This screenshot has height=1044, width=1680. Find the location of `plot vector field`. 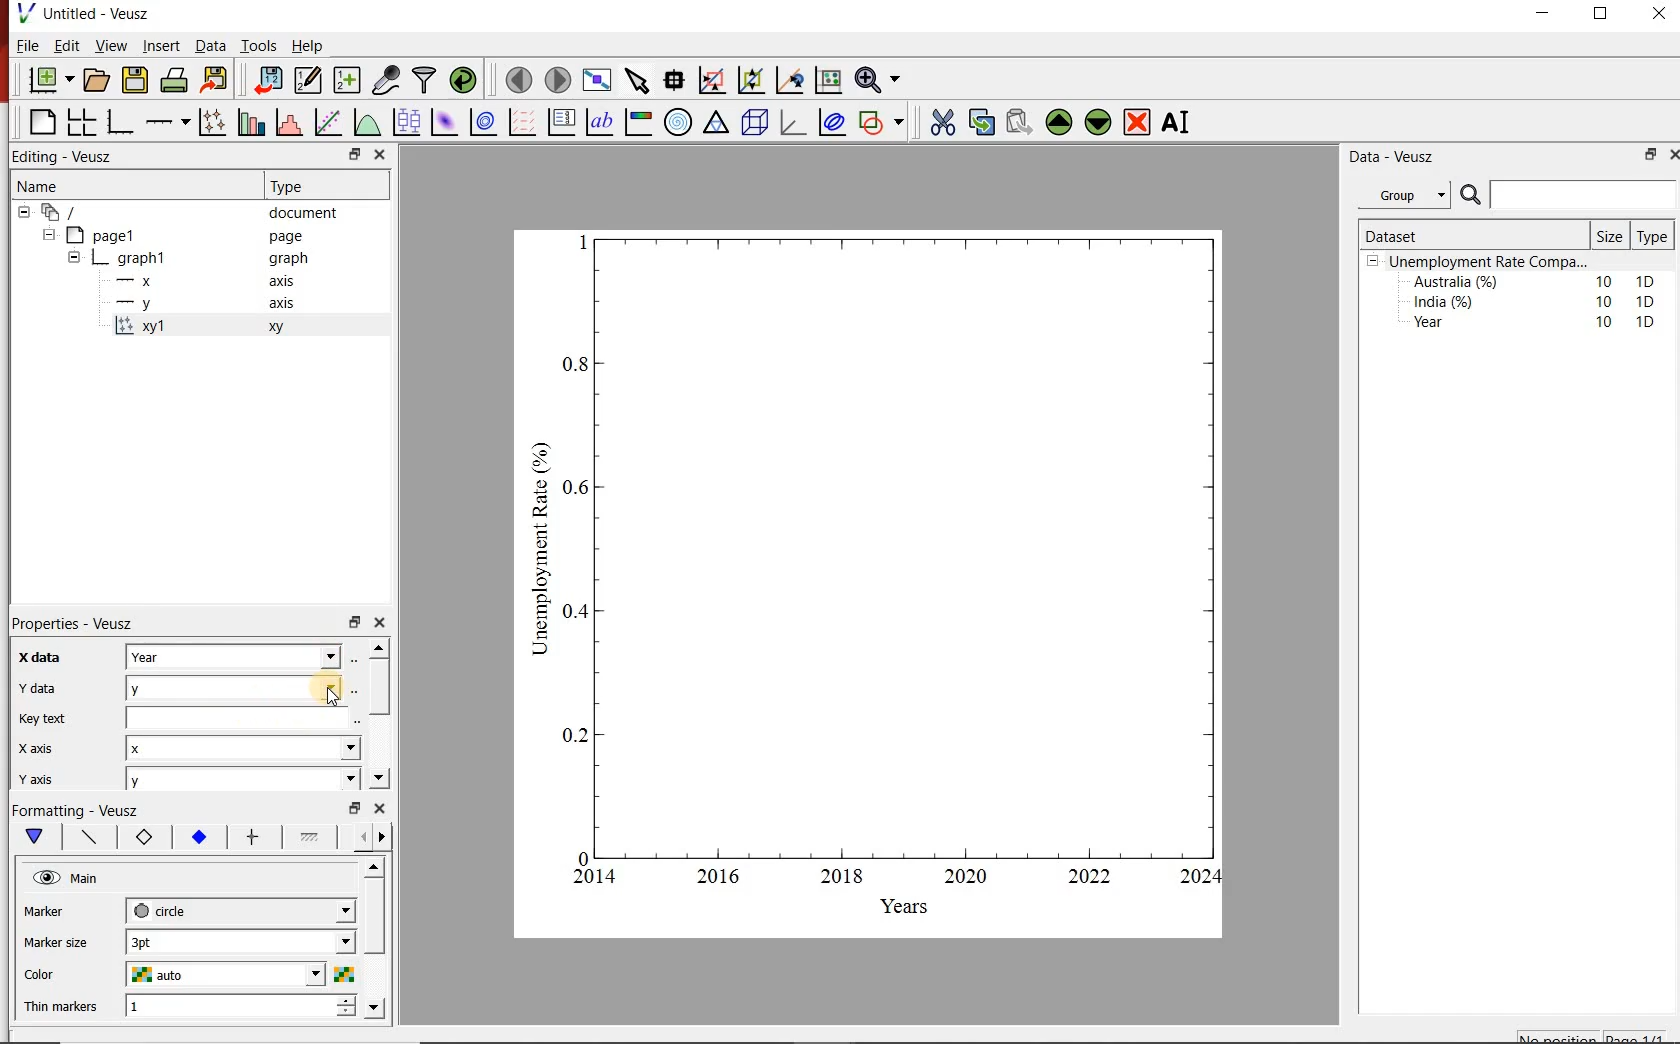

plot vector field is located at coordinates (521, 122).